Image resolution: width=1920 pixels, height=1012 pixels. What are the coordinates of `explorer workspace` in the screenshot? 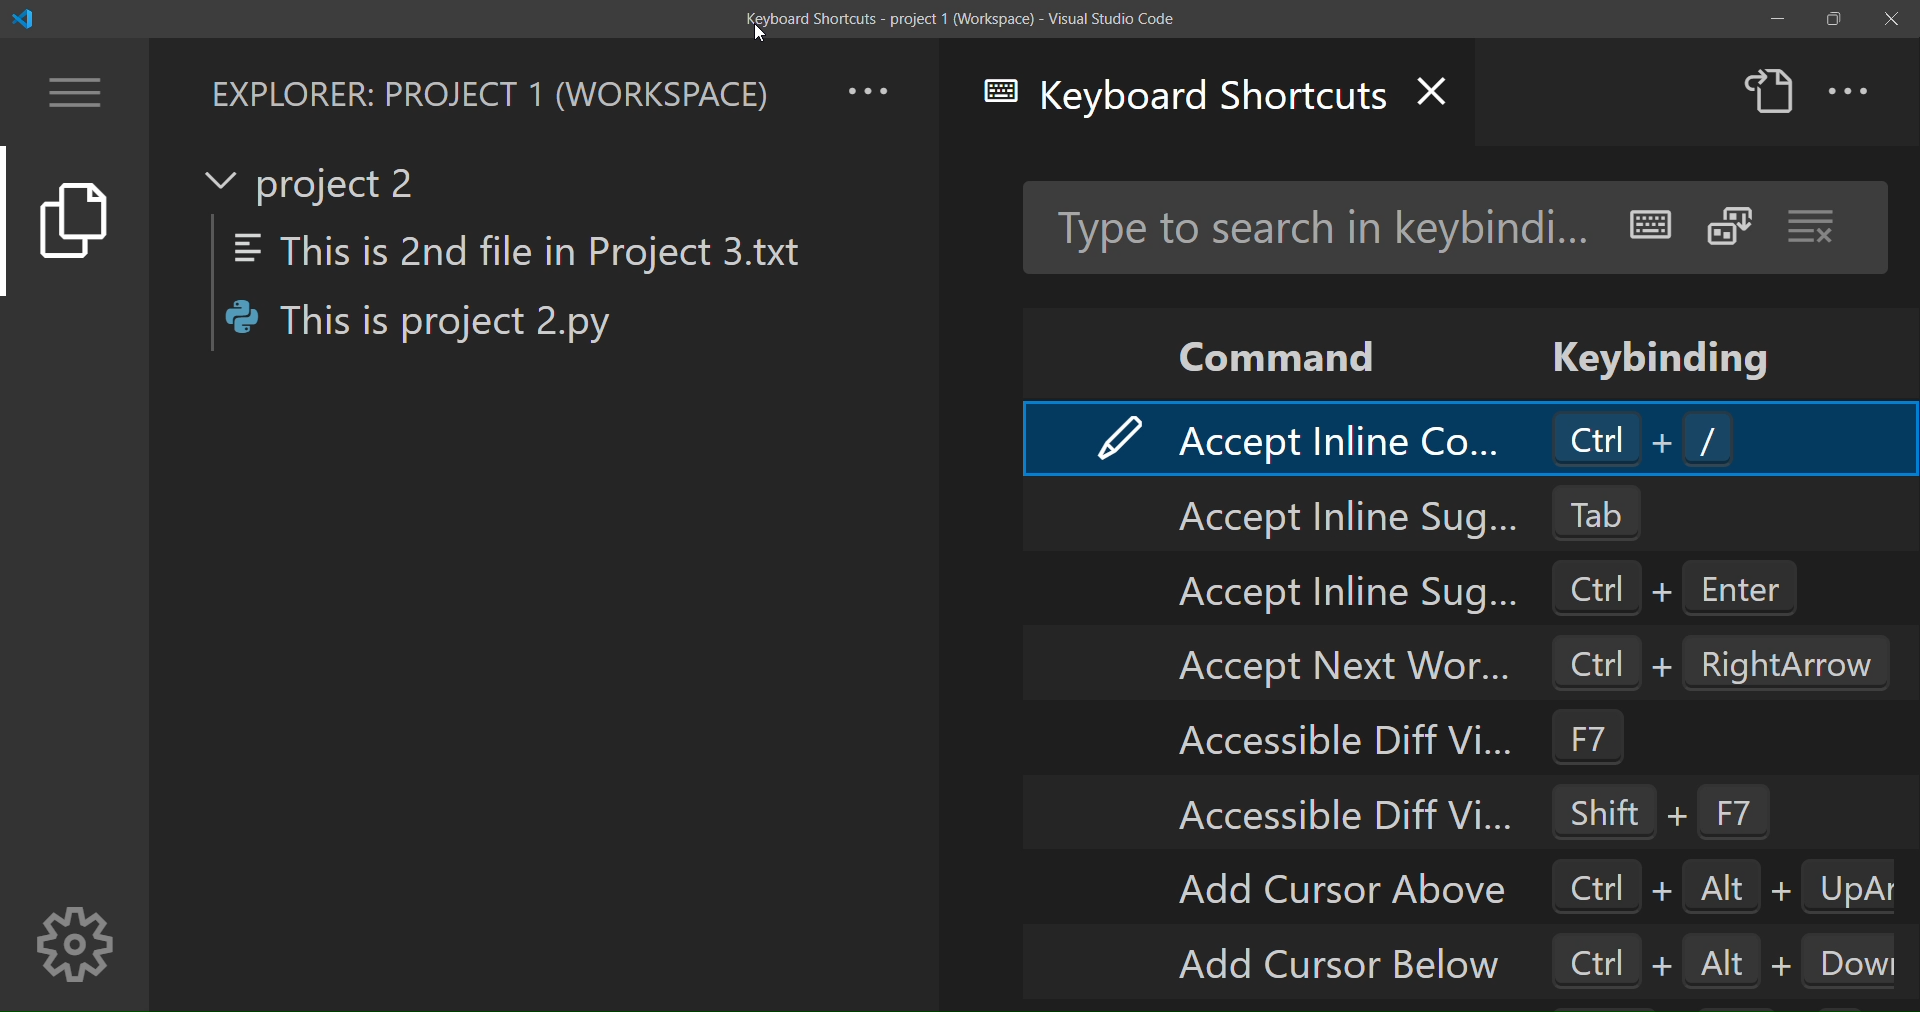 It's located at (488, 92).